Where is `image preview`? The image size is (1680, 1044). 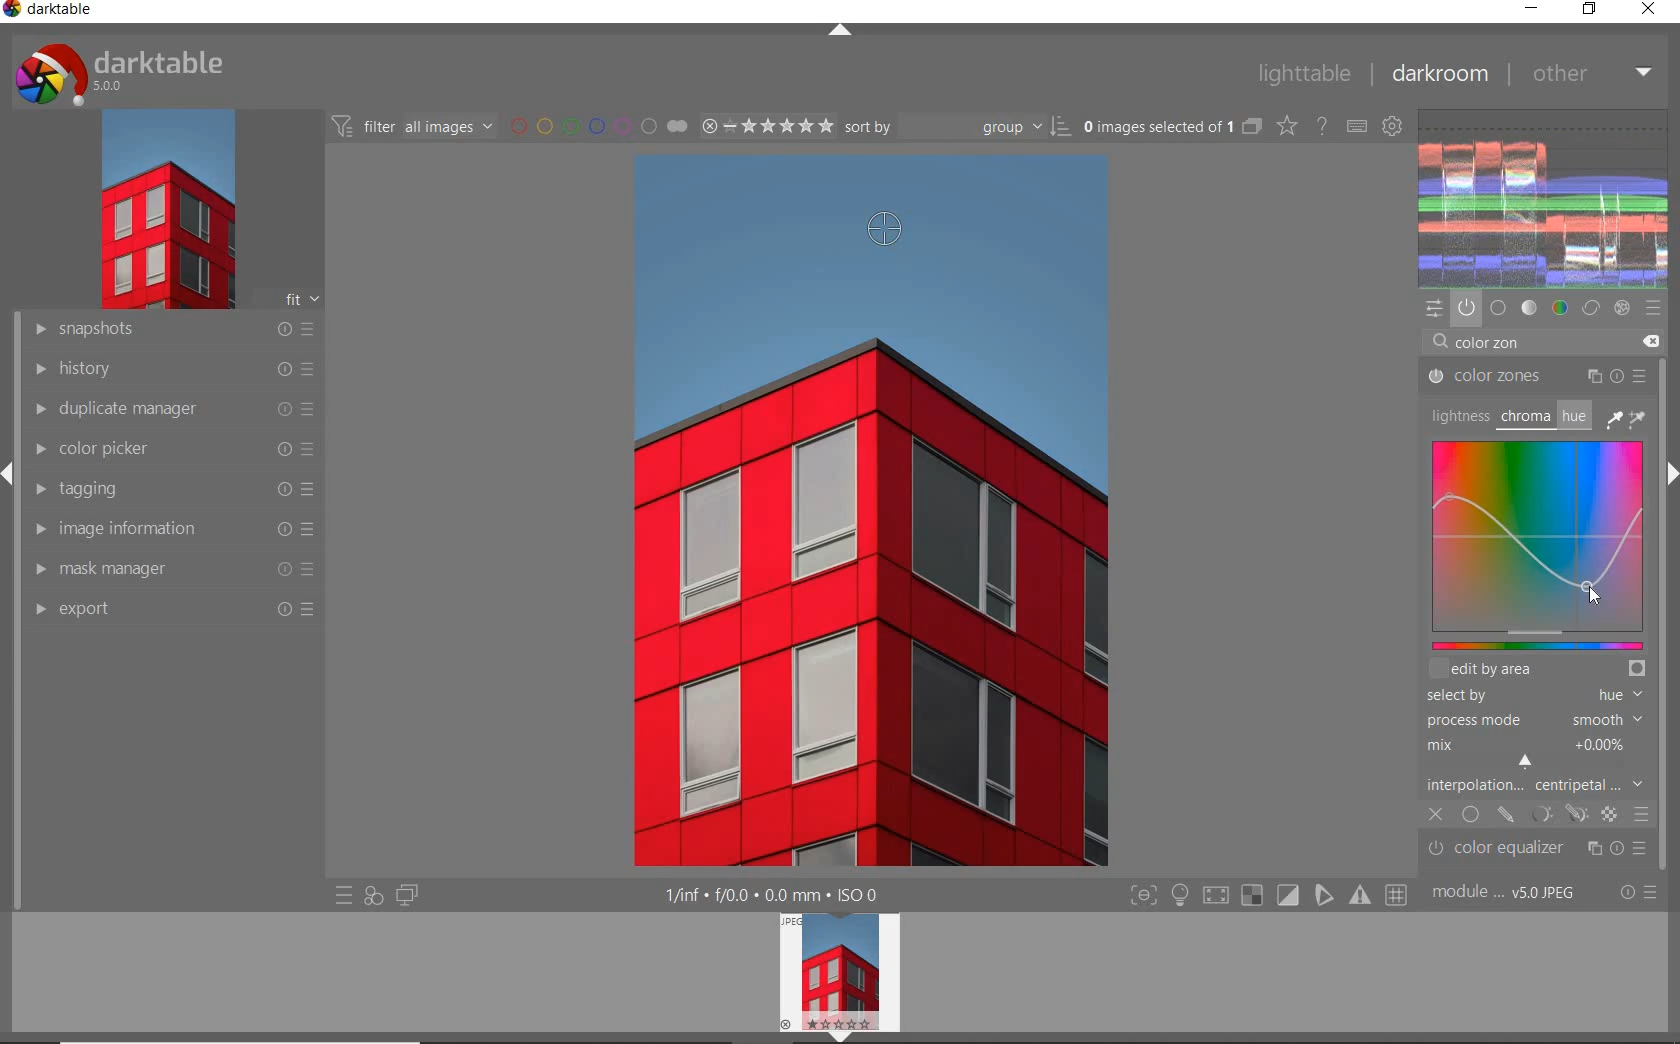 image preview is located at coordinates (835, 971).